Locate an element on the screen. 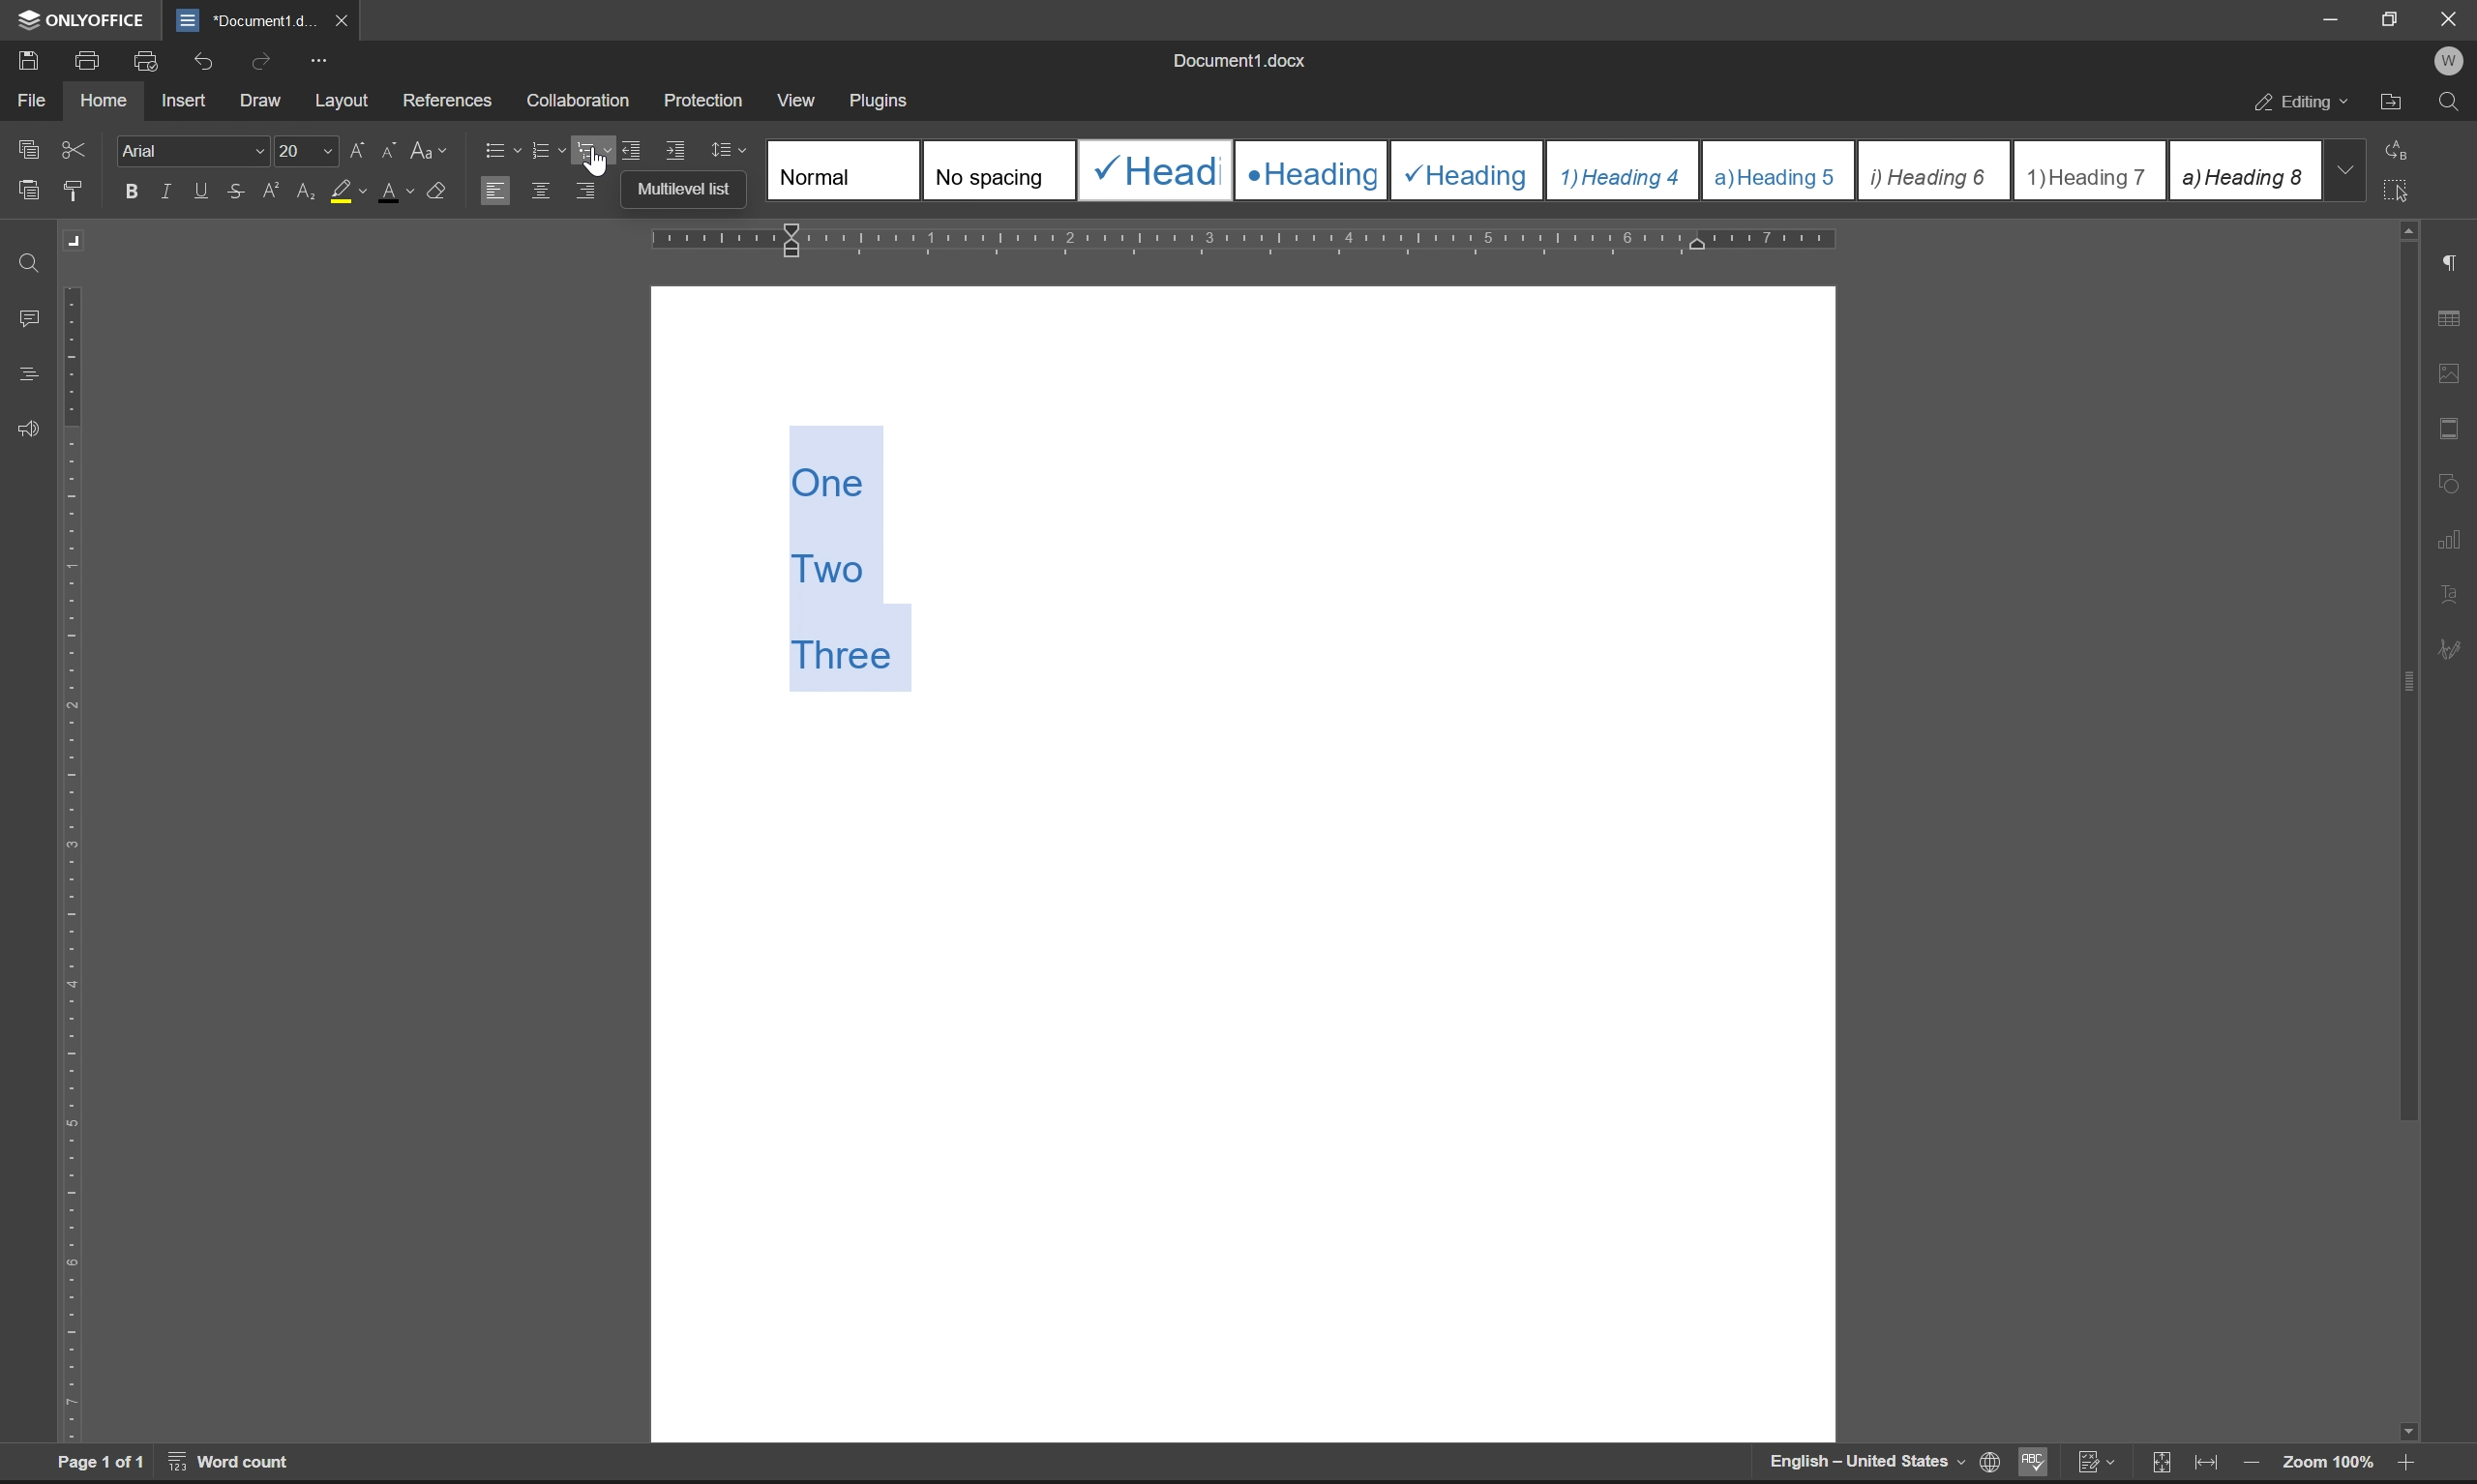  Heading 6 is located at coordinates (1932, 172).